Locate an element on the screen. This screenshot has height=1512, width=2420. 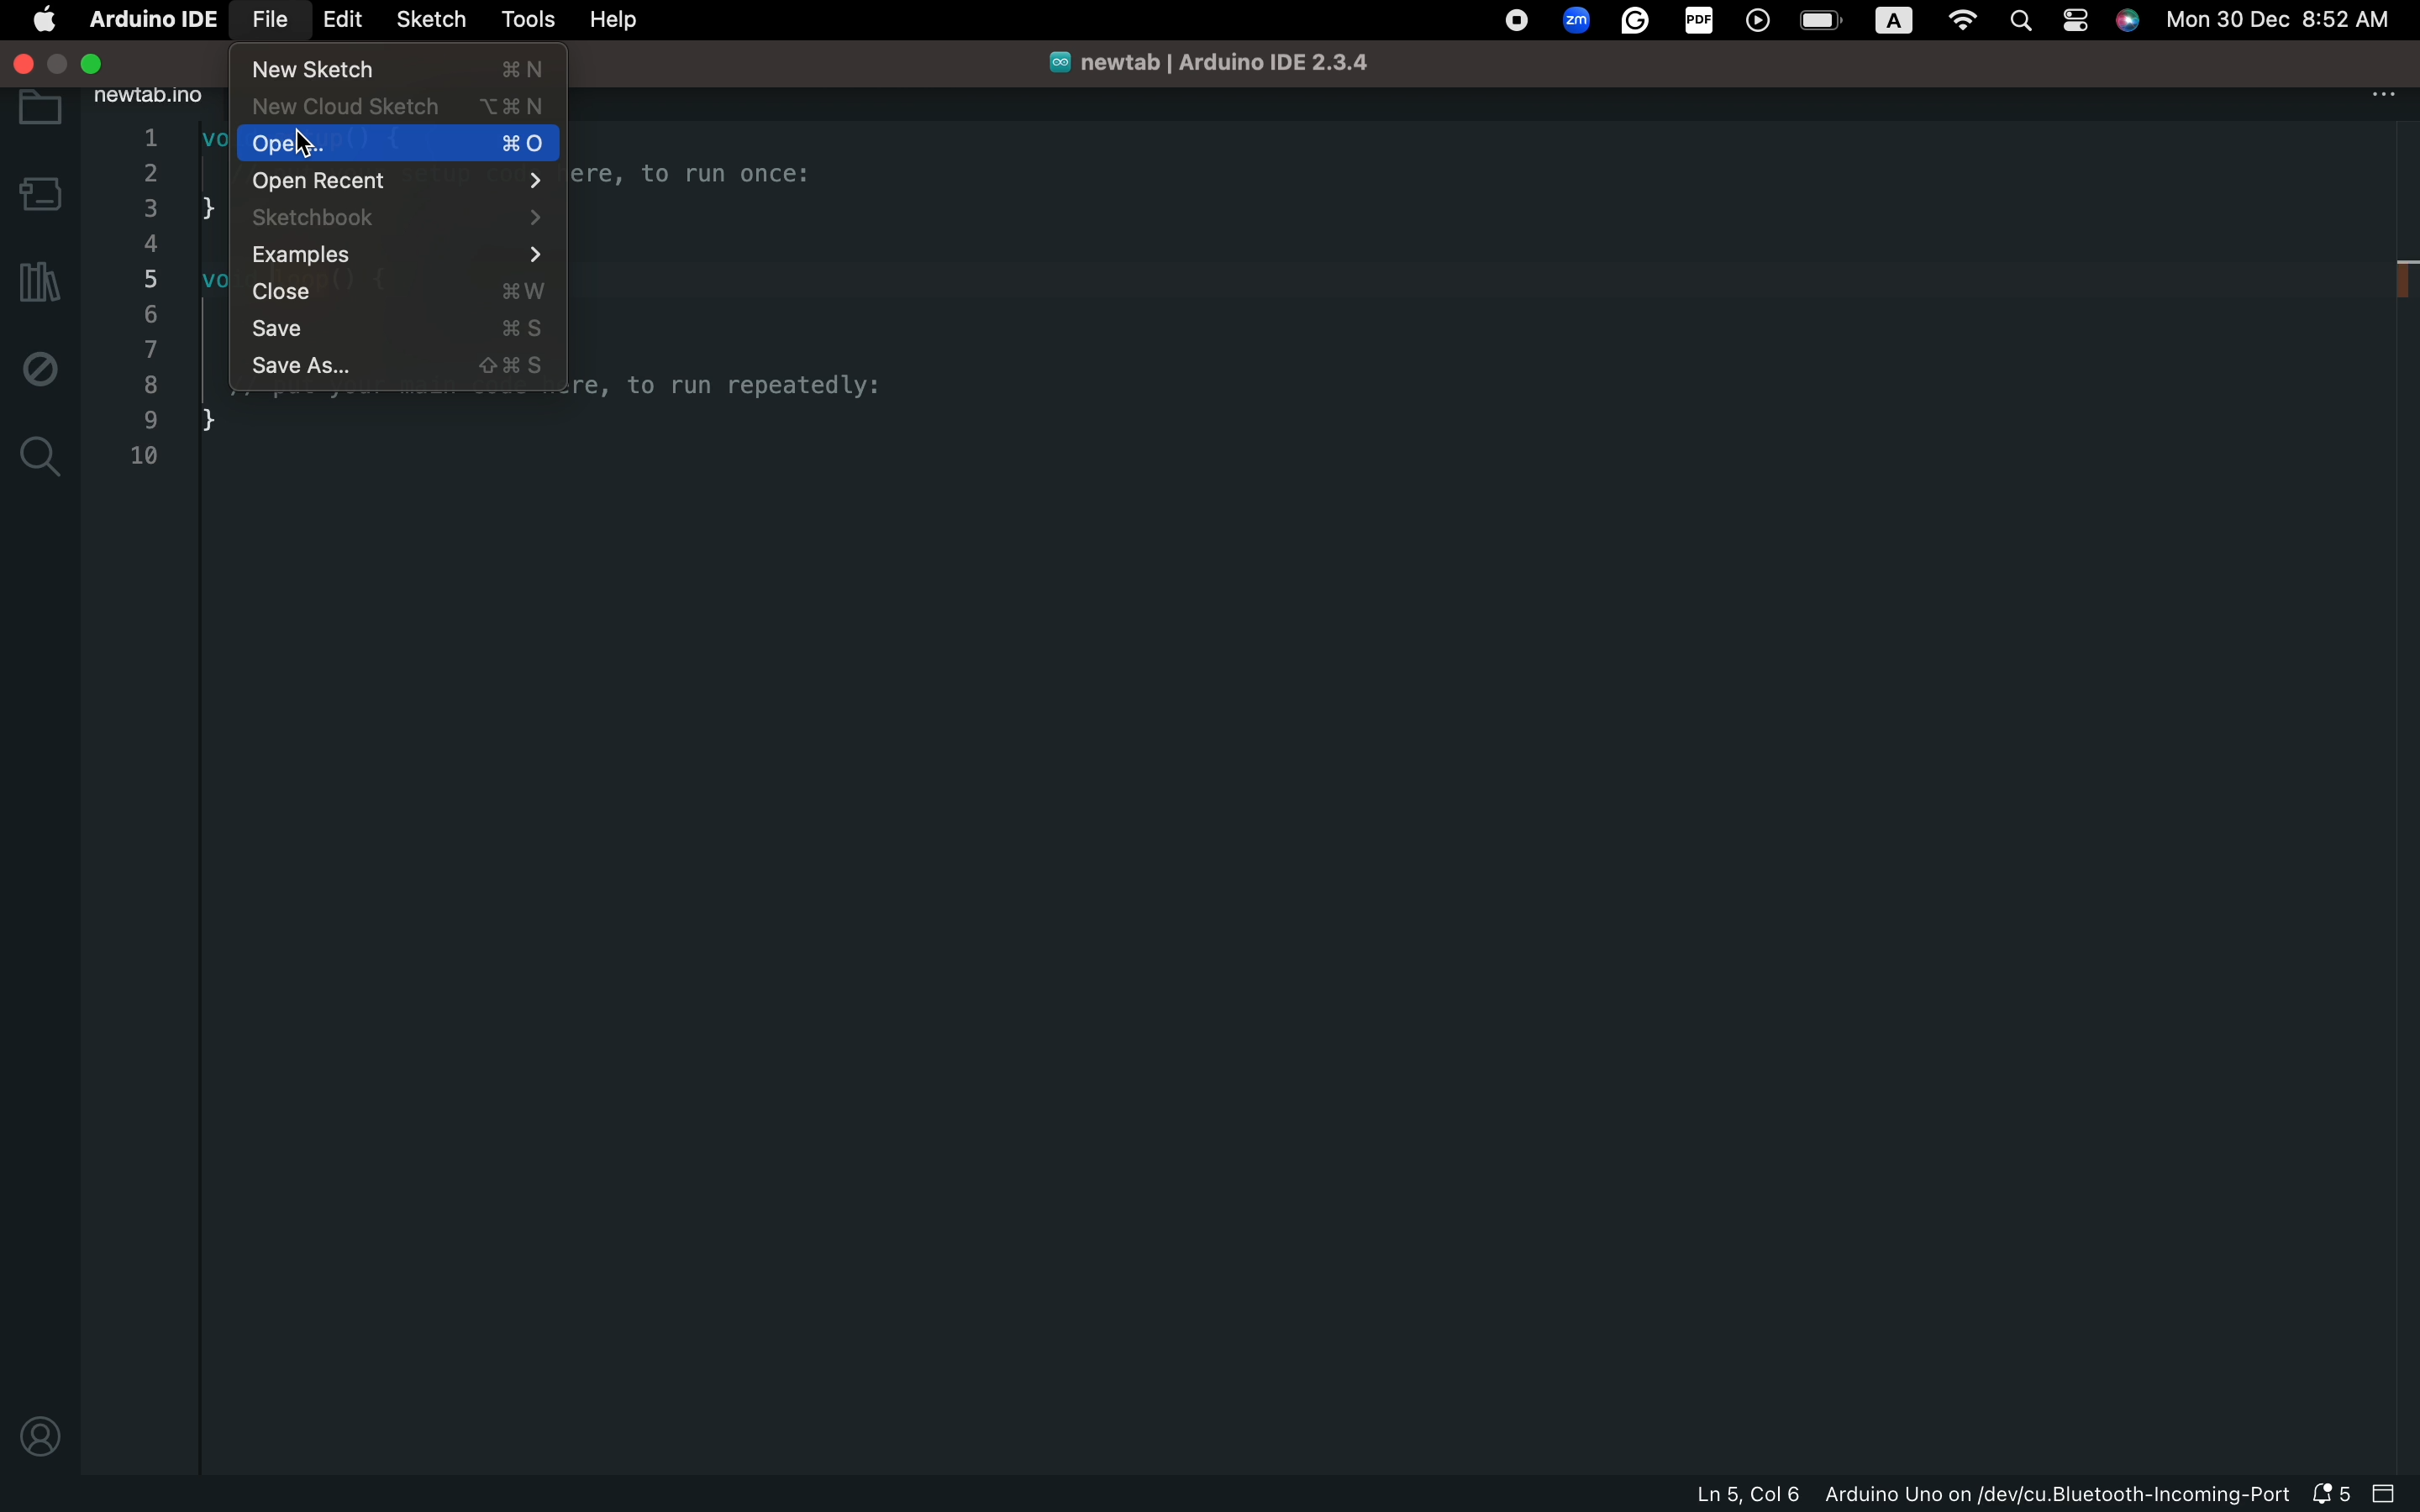
close is located at coordinates (394, 294).